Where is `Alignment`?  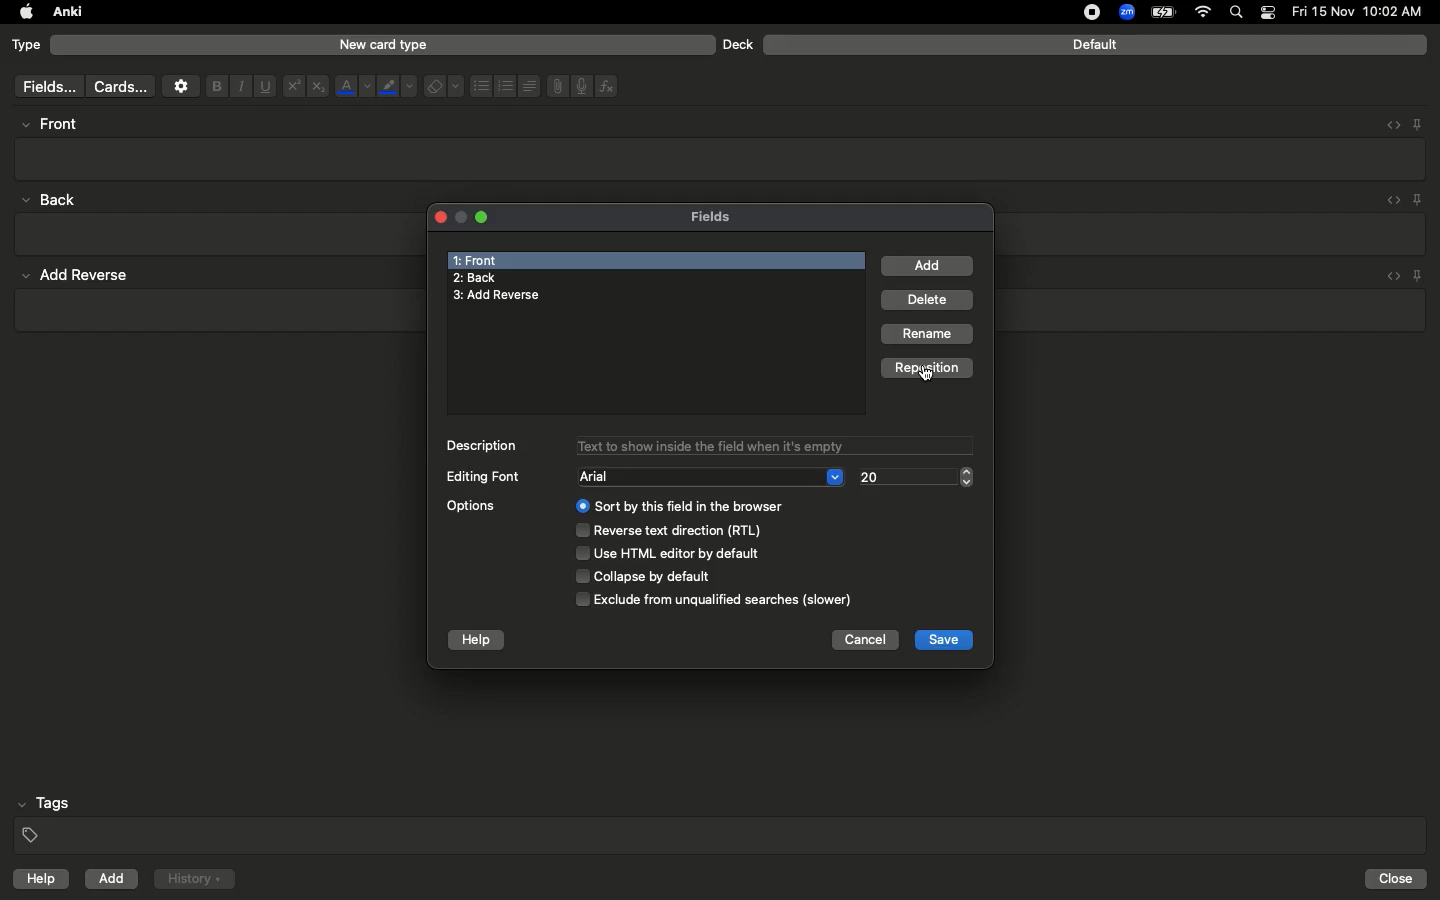 Alignment is located at coordinates (527, 84).